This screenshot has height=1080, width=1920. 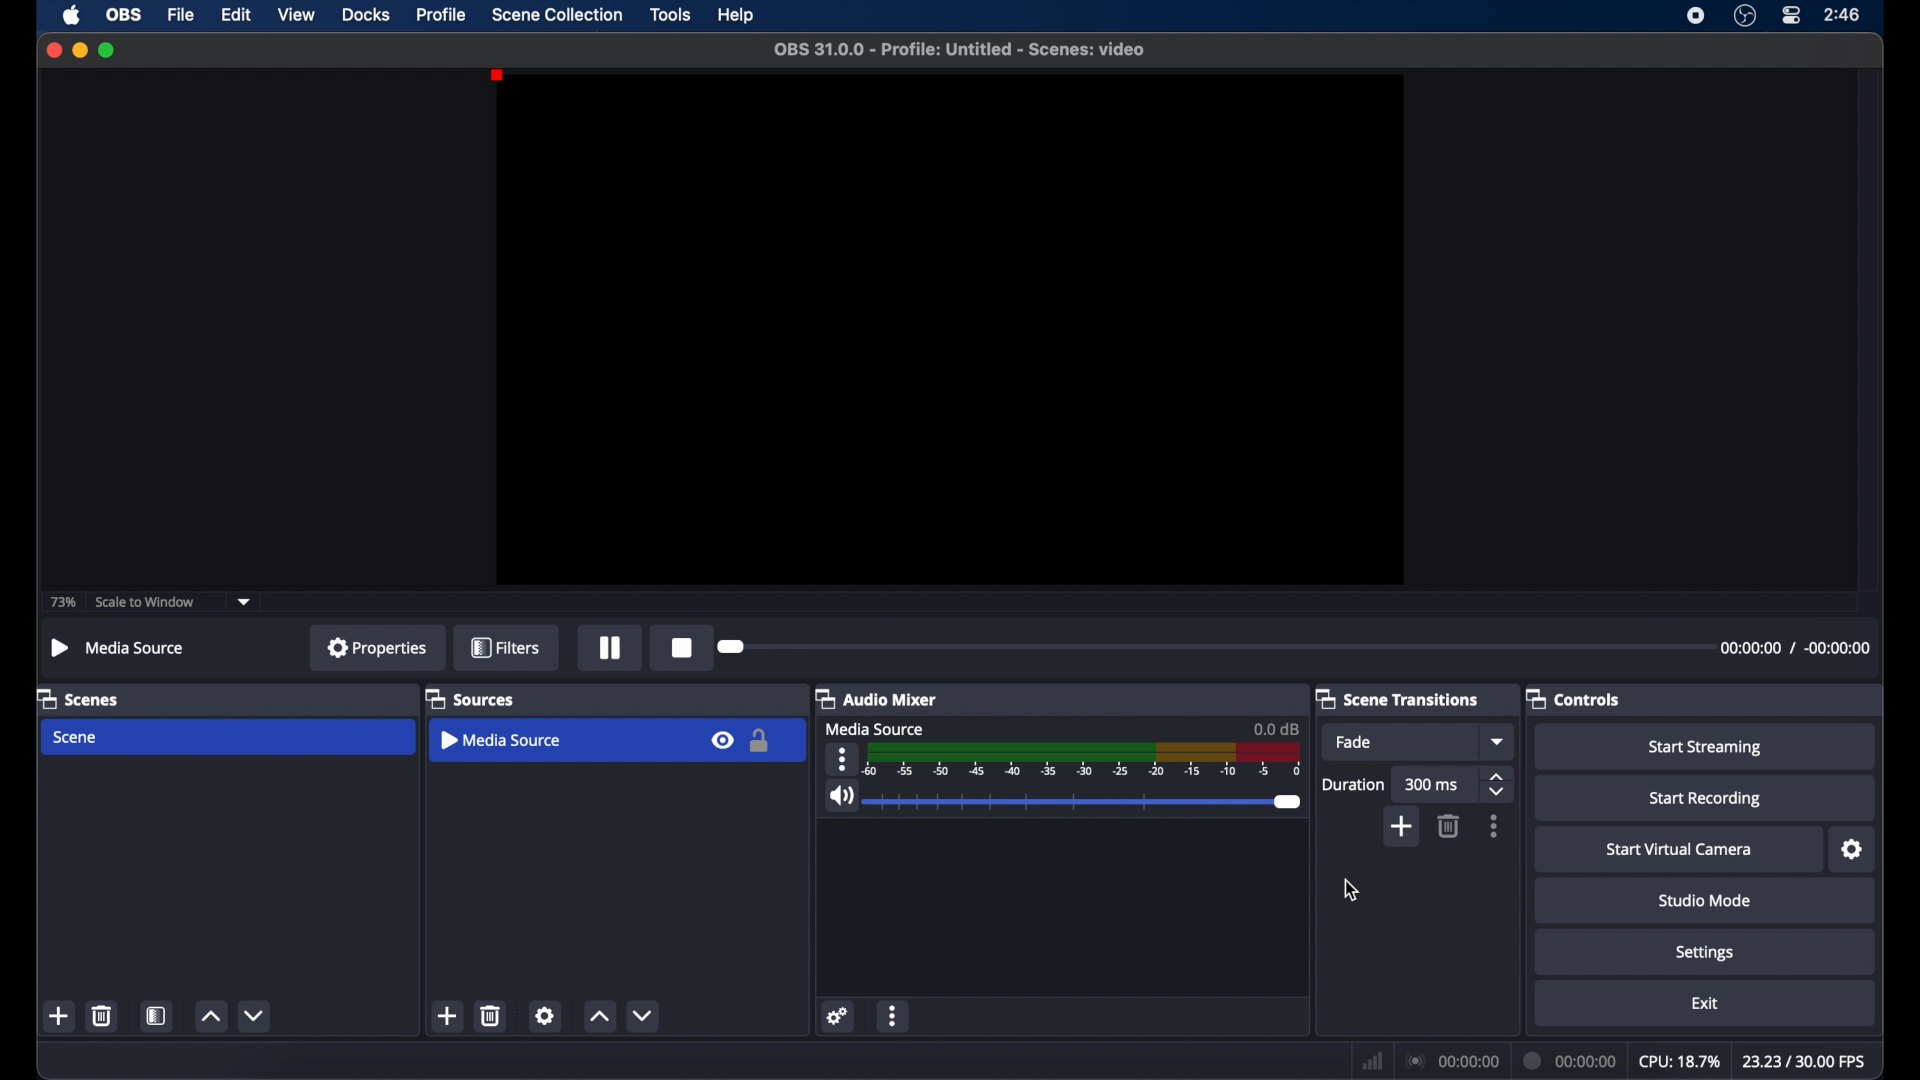 I want to click on increment, so click(x=600, y=1018).